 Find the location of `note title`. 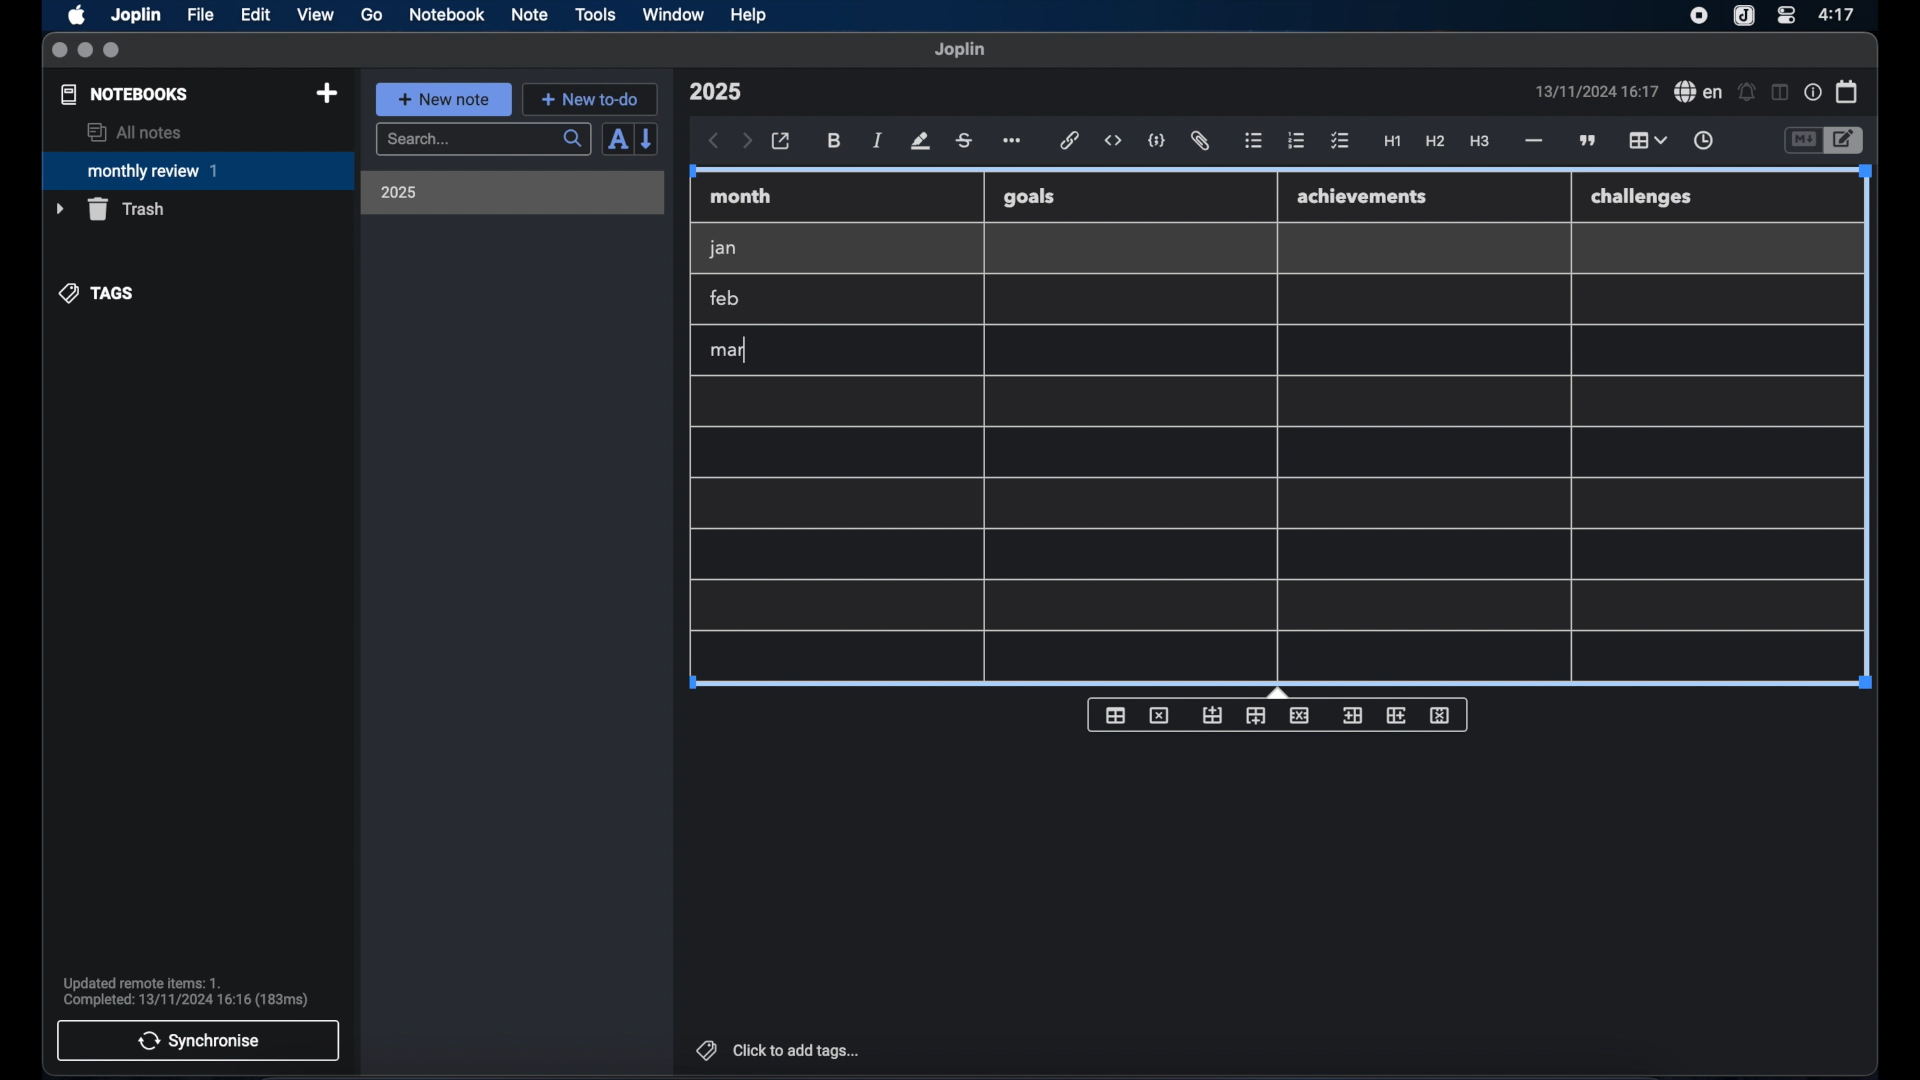

note title is located at coordinates (715, 92).